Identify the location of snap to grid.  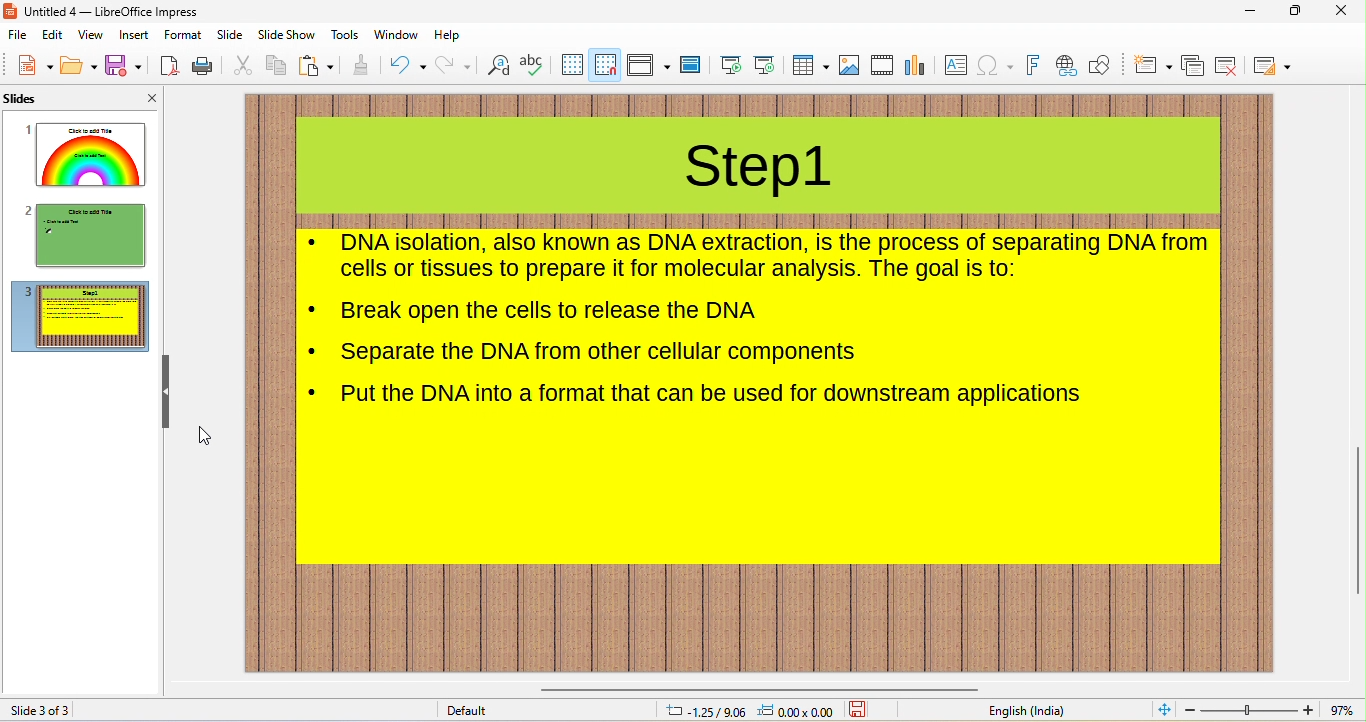
(604, 64).